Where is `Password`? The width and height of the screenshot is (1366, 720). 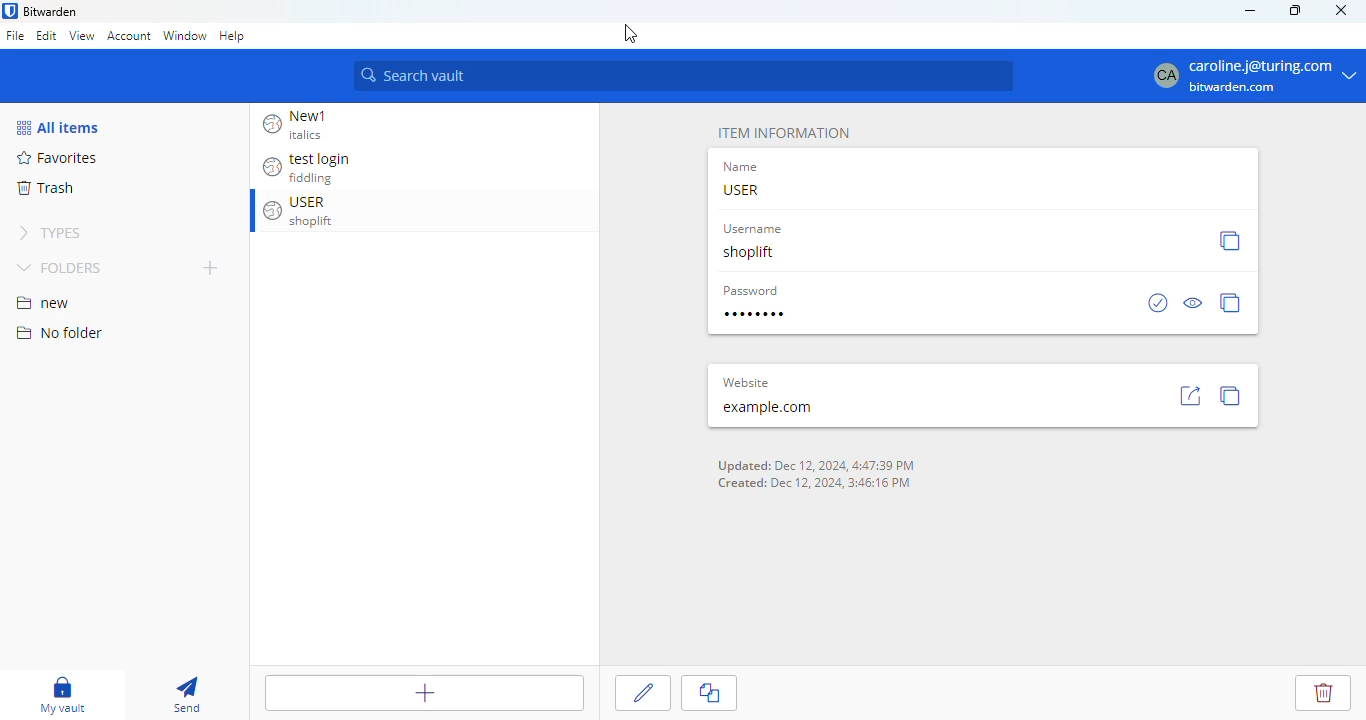 Password is located at coordinates (751, 290).